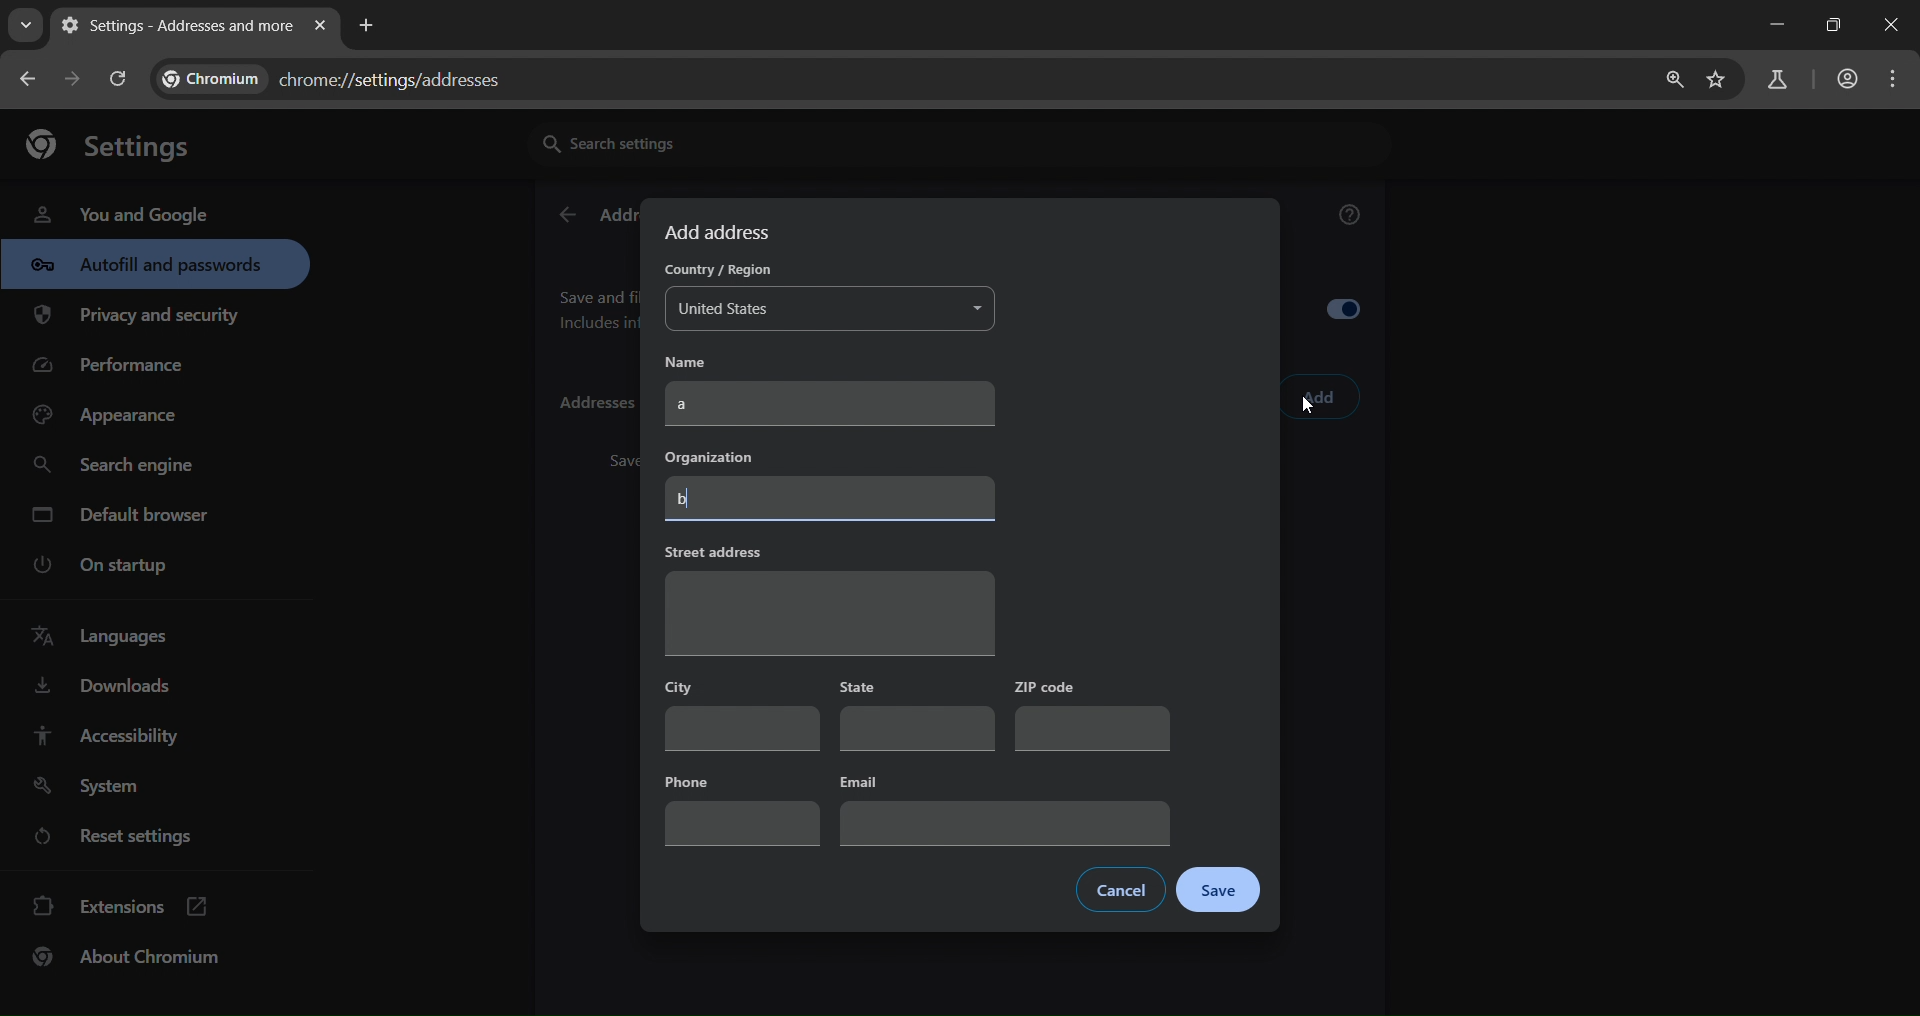  Describe the element at coordinates (91, 787) in the screenshot. I see `system` at that location.